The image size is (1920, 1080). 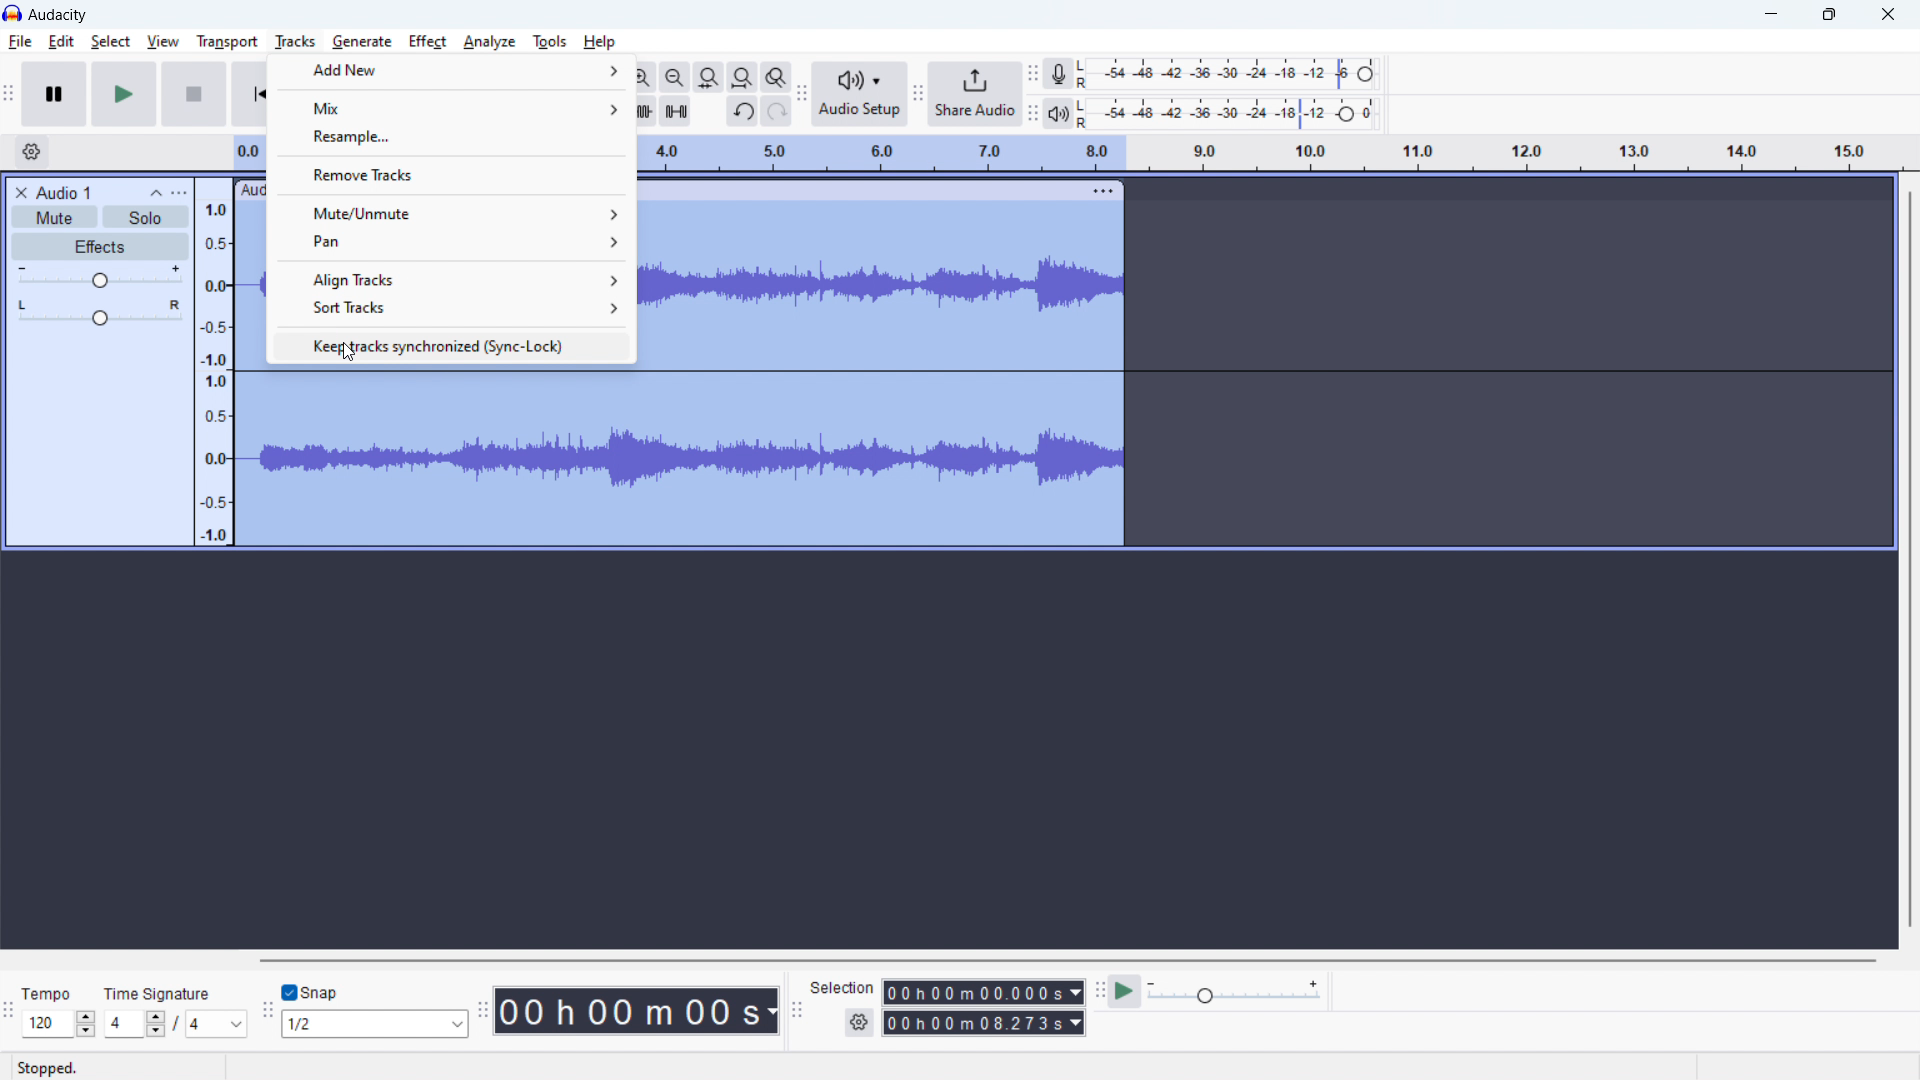 What do you see at coordinates (62, 42) in the screenshot?
I see `edit` at bounding box center [62, 42].